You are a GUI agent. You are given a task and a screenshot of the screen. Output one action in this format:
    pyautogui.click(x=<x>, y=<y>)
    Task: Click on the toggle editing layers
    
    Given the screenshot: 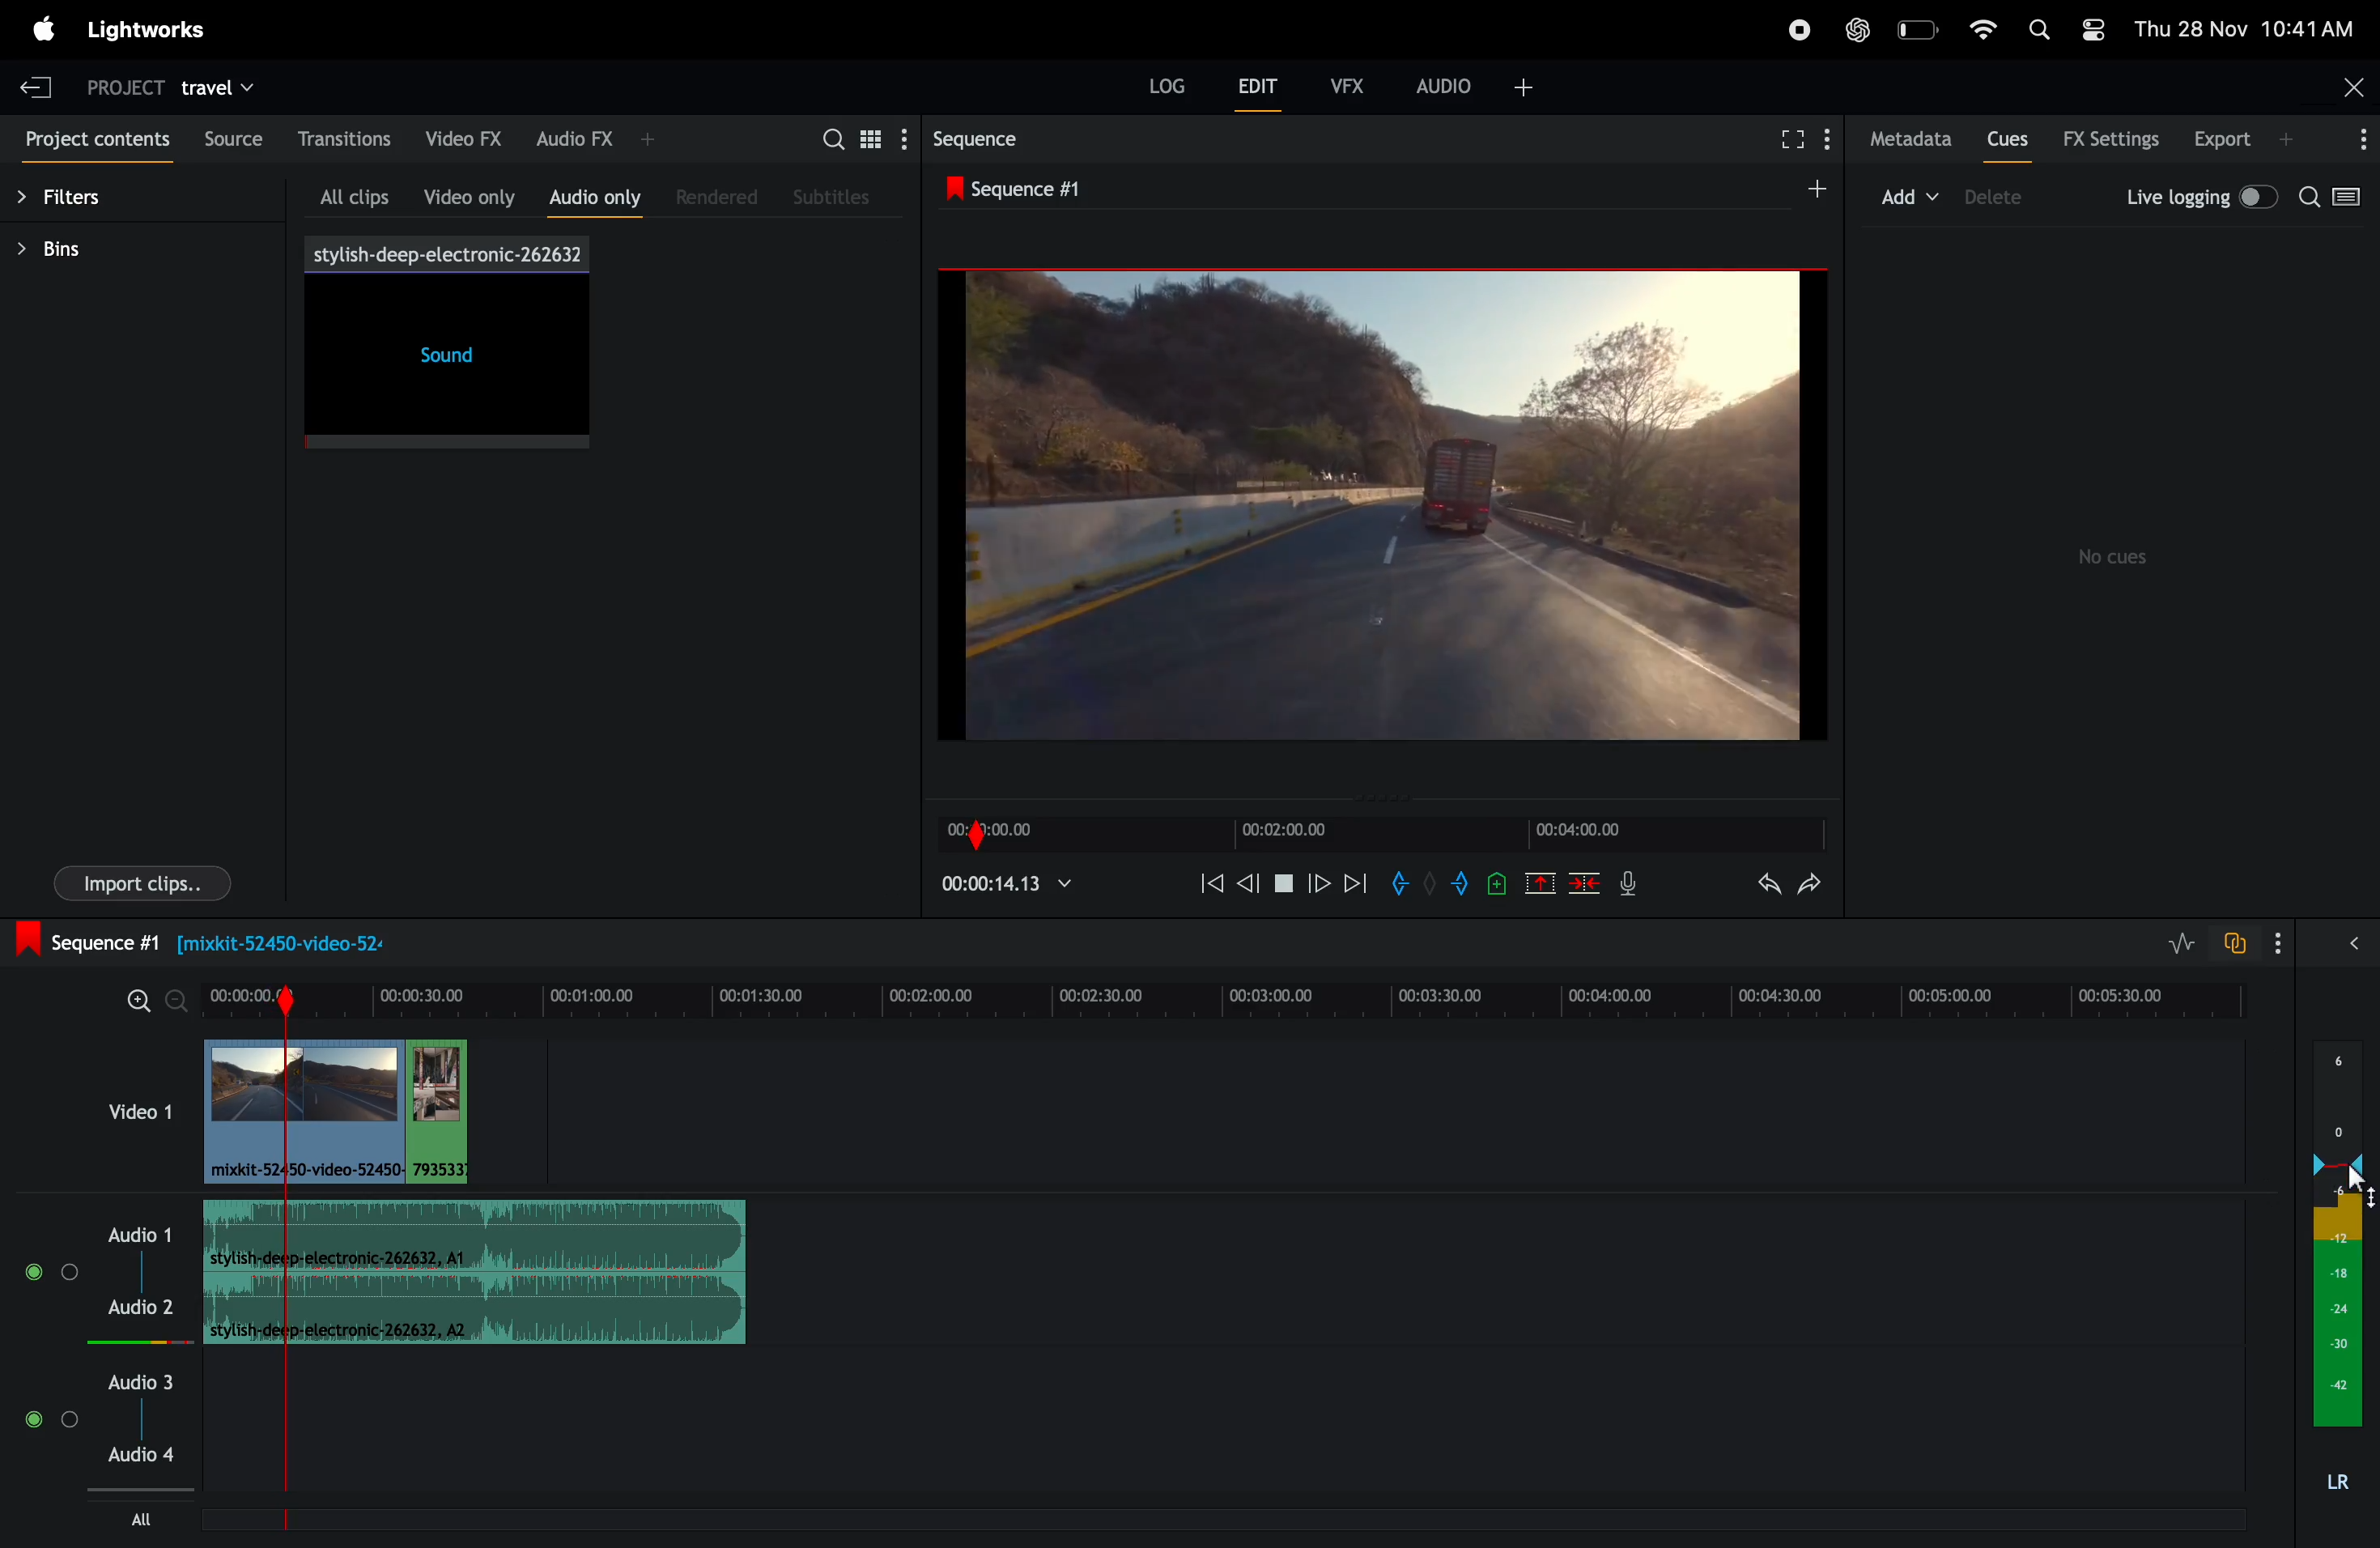 What is the action you would take?
    pyautogui.click(x=2180, y=942)
    